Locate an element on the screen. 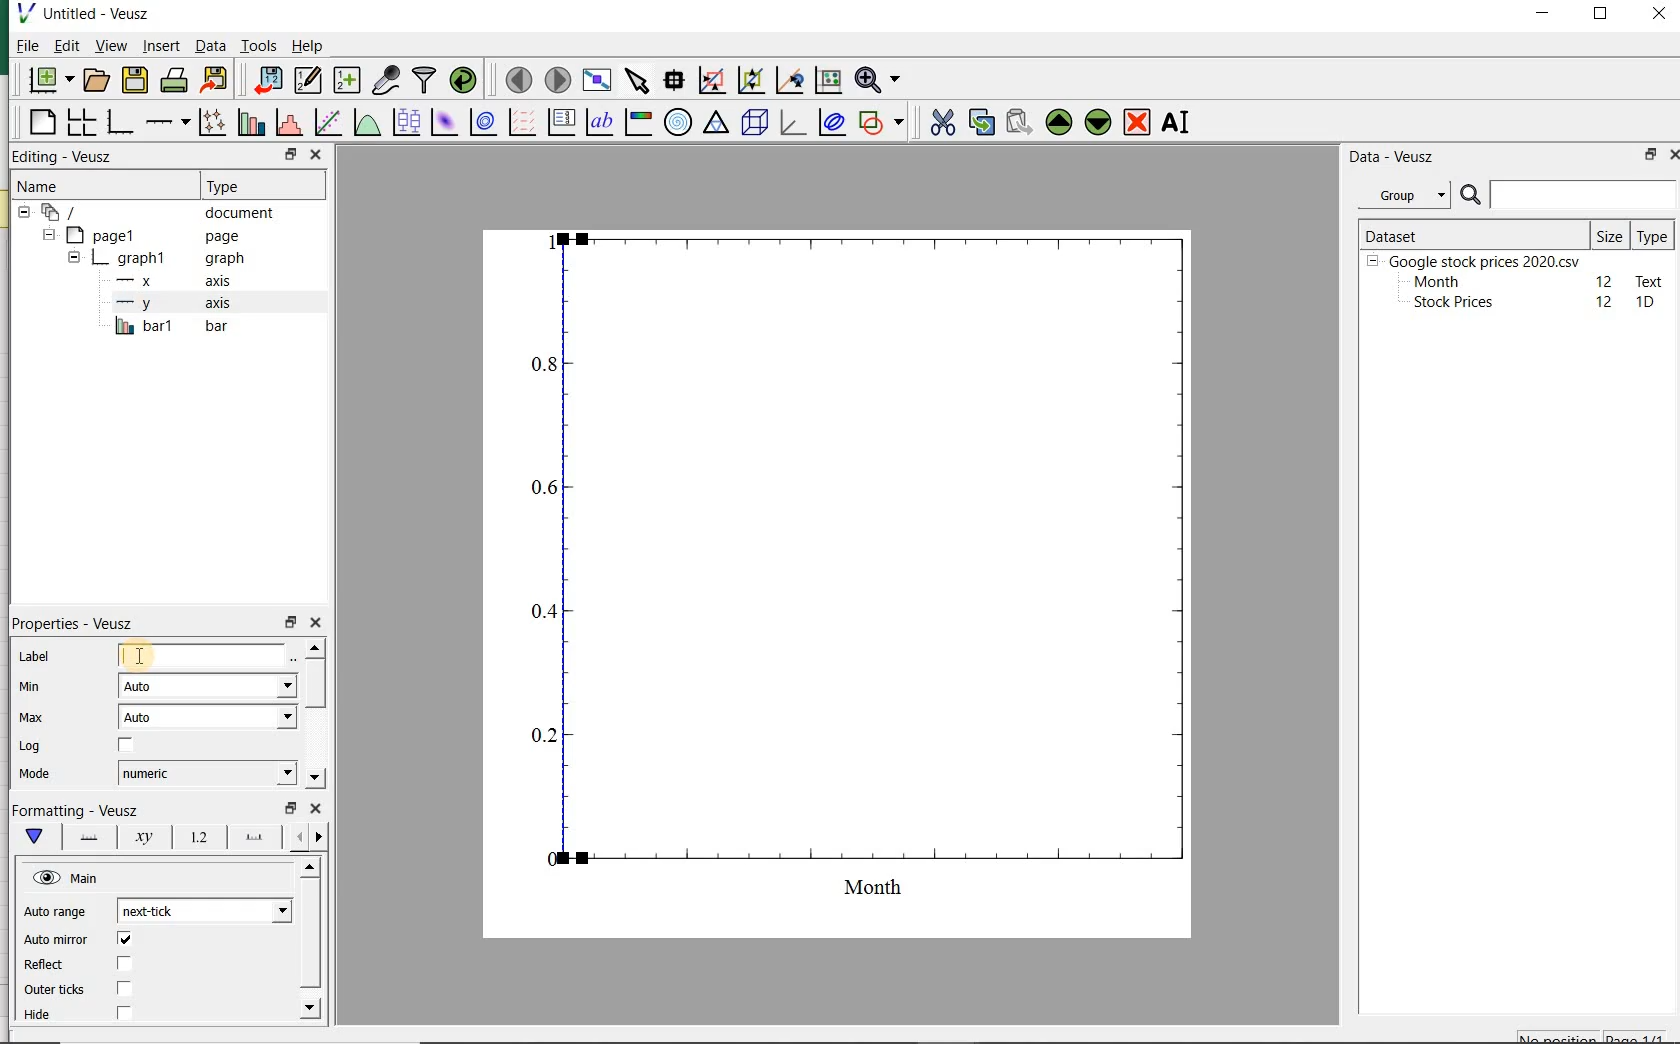  x axis is located at coordinates (165, 282).